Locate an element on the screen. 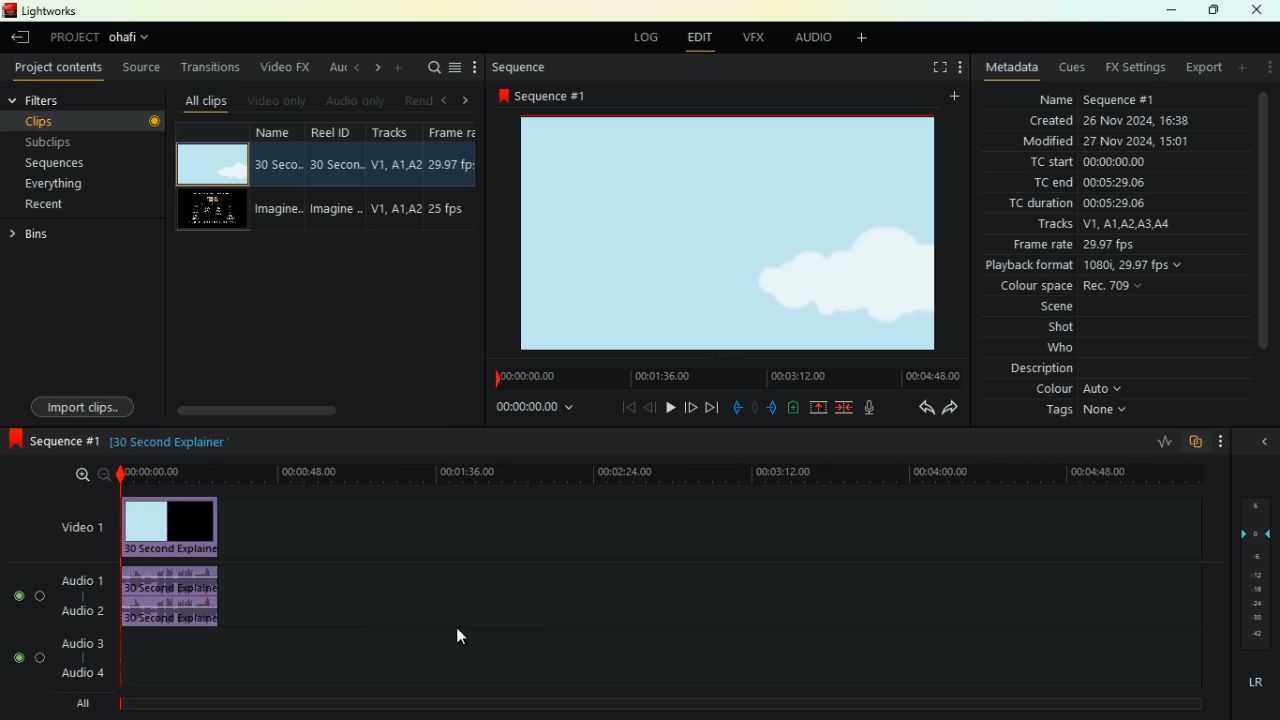  video is located at coordinates (73, 524).